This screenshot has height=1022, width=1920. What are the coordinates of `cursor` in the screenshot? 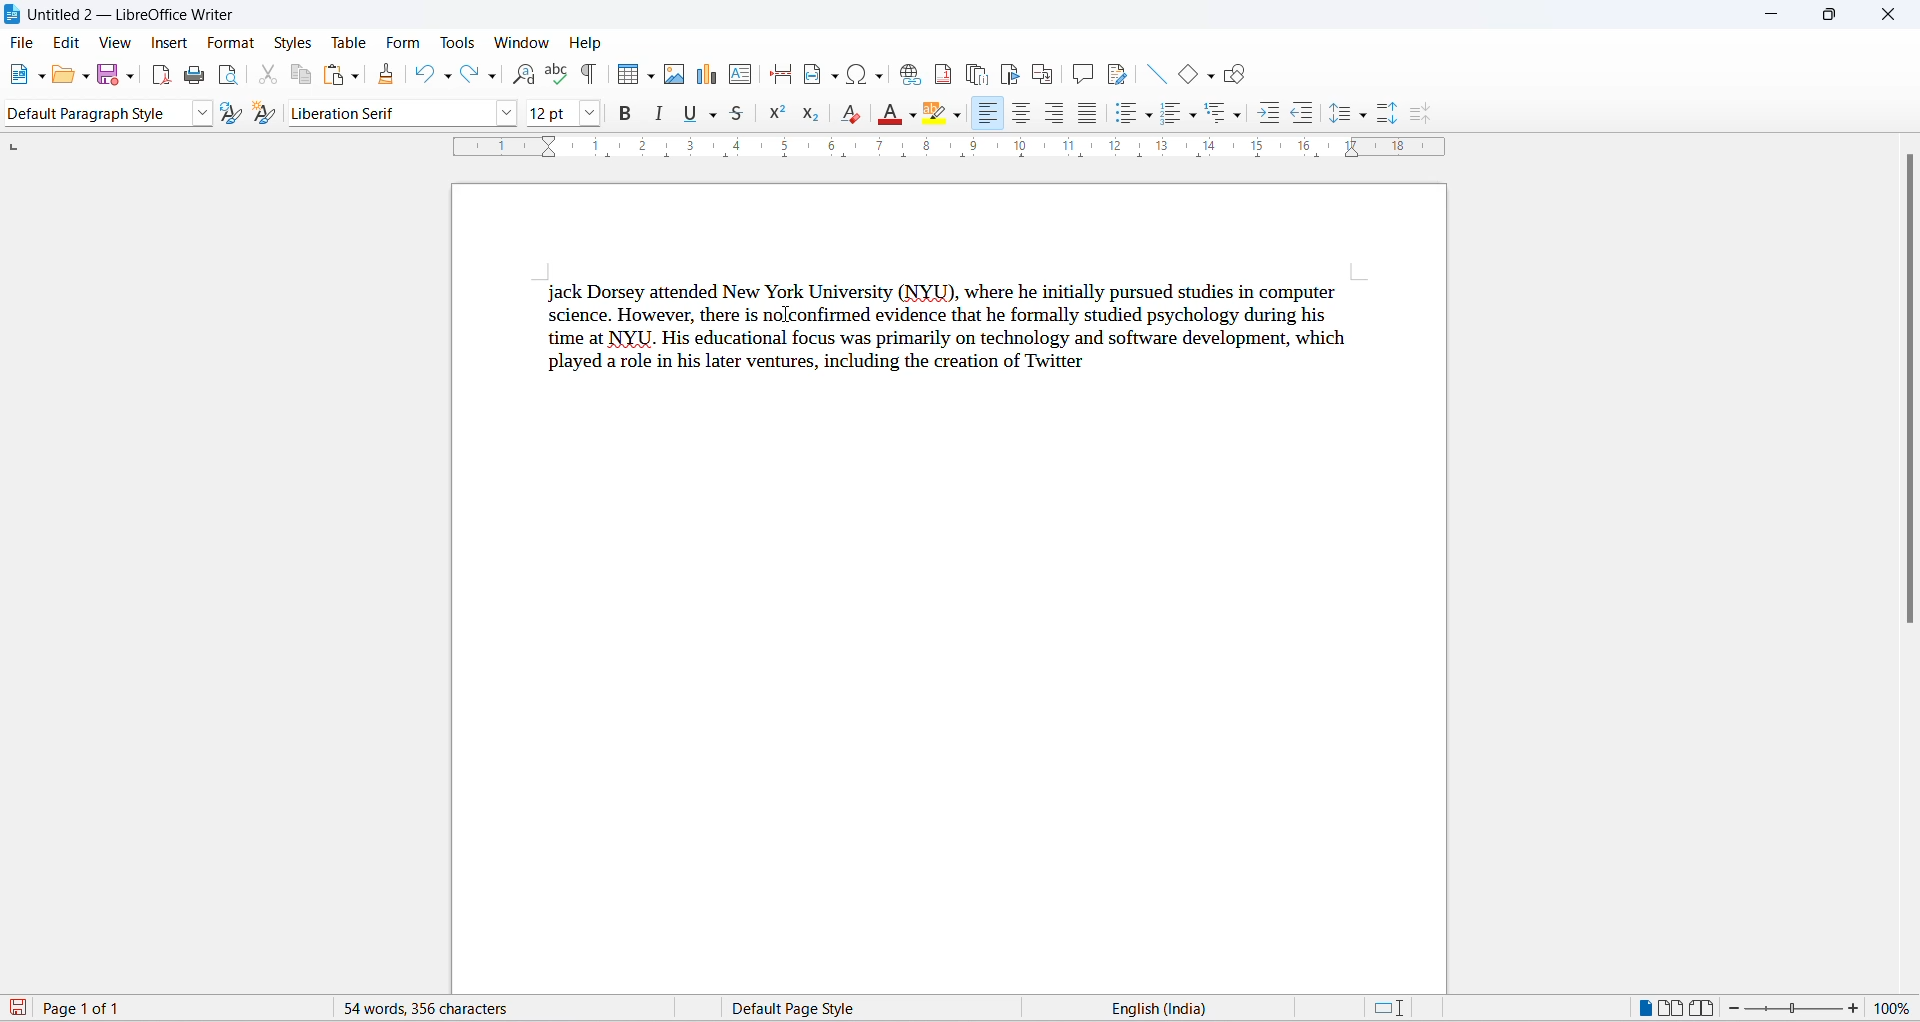 It's located at (788, 315).